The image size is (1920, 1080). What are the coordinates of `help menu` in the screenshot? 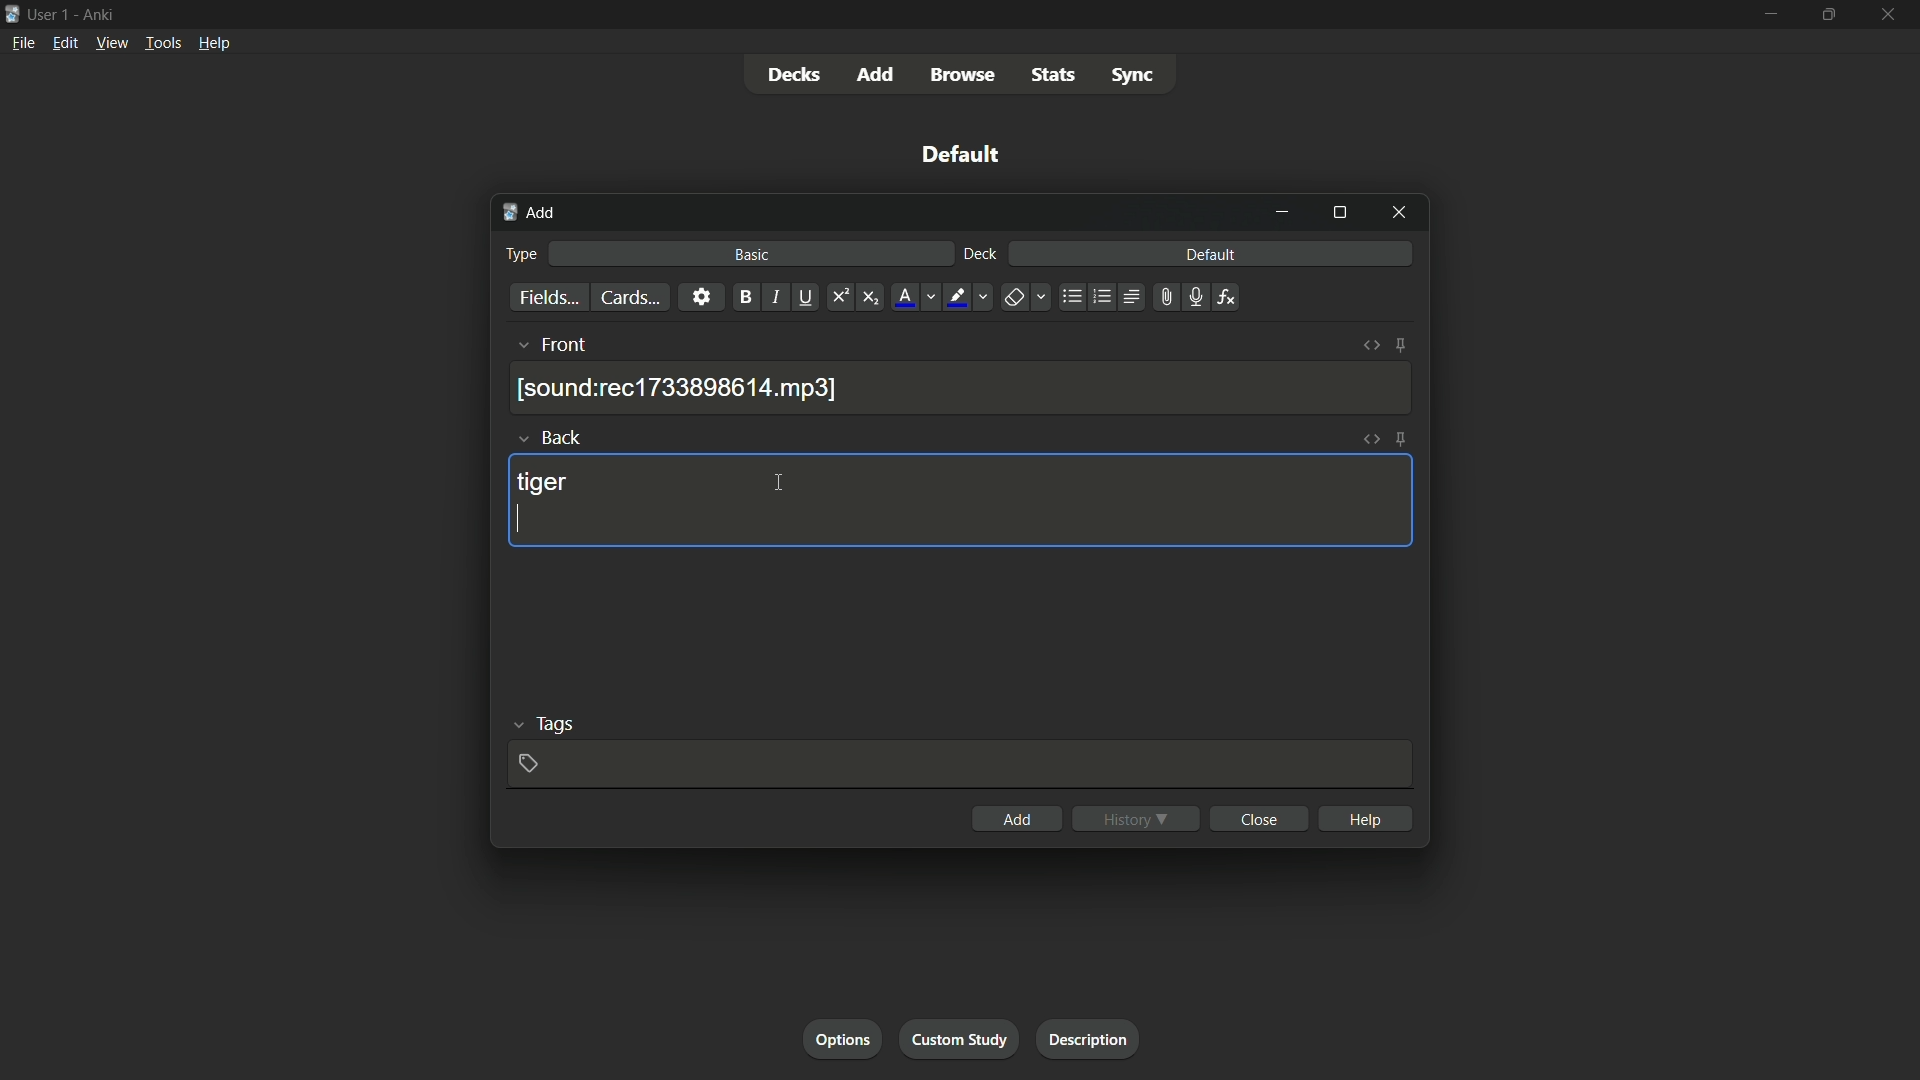 It's located at (213, 43).